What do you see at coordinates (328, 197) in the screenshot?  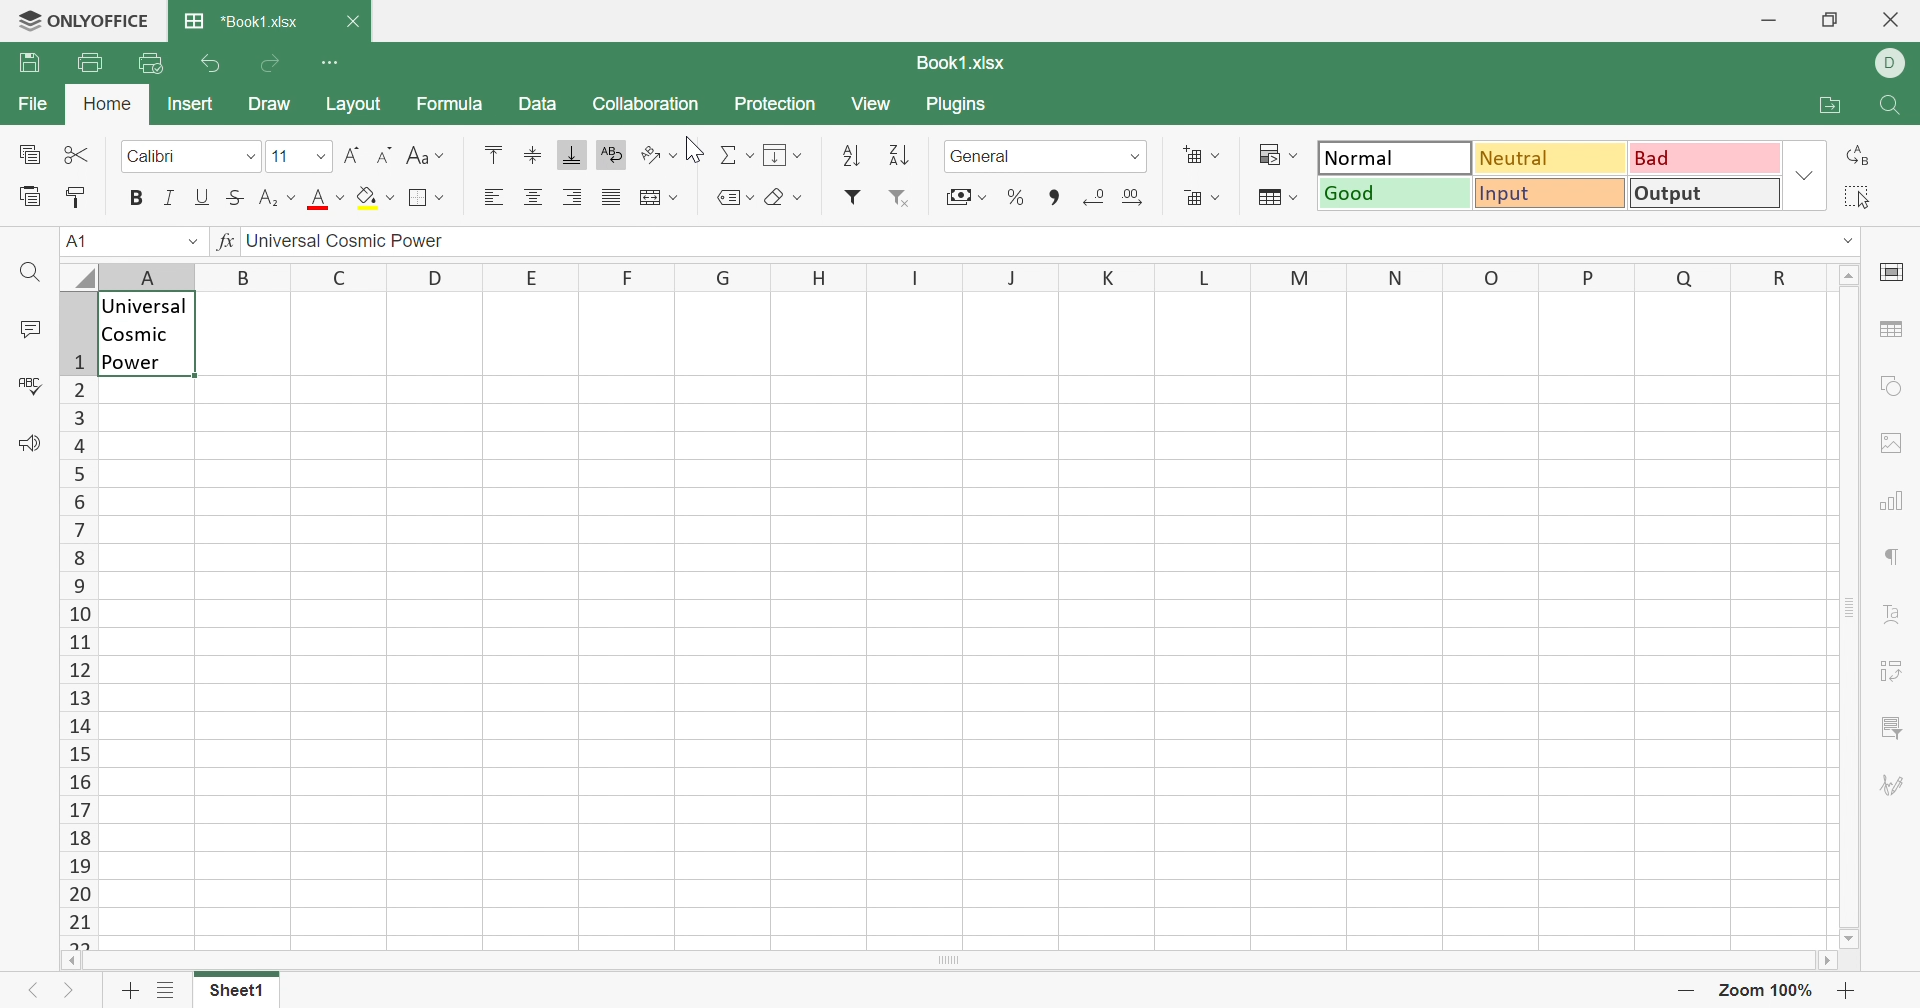 I see `Font Color` at bounding box center [328, 197].